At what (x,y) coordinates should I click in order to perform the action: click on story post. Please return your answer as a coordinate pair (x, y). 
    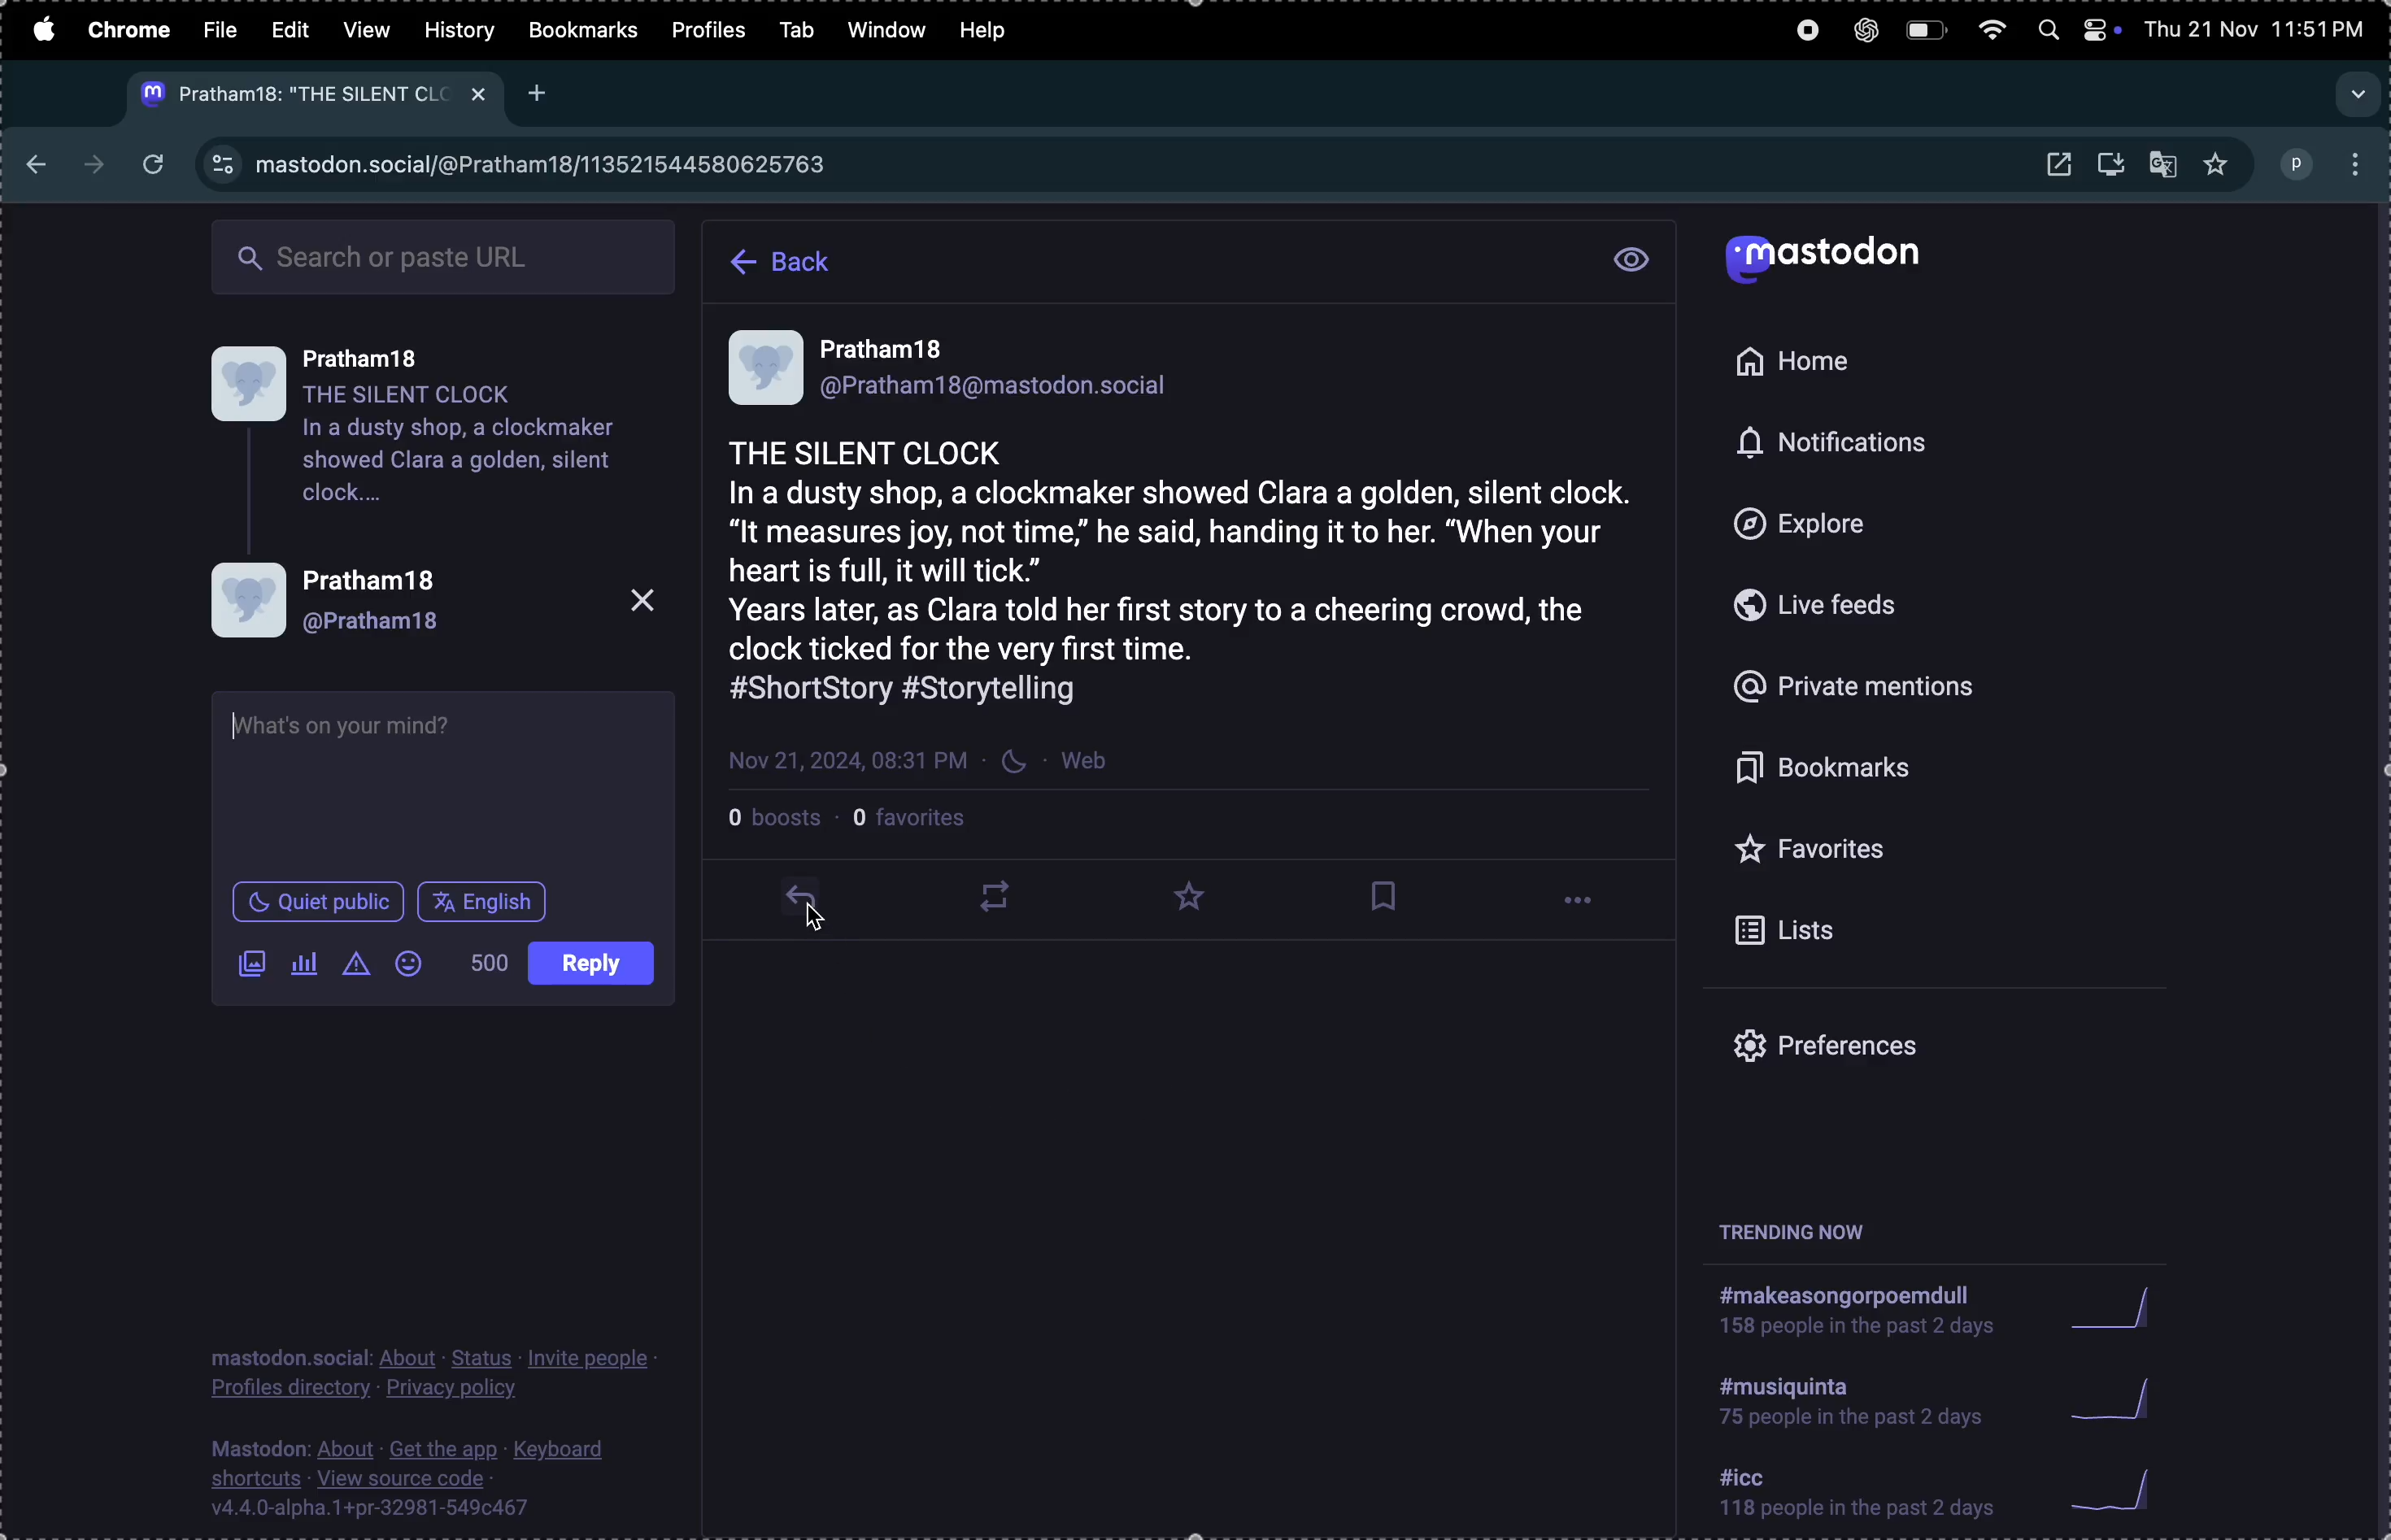
    Looking at the image, I should click on (1192, 549).